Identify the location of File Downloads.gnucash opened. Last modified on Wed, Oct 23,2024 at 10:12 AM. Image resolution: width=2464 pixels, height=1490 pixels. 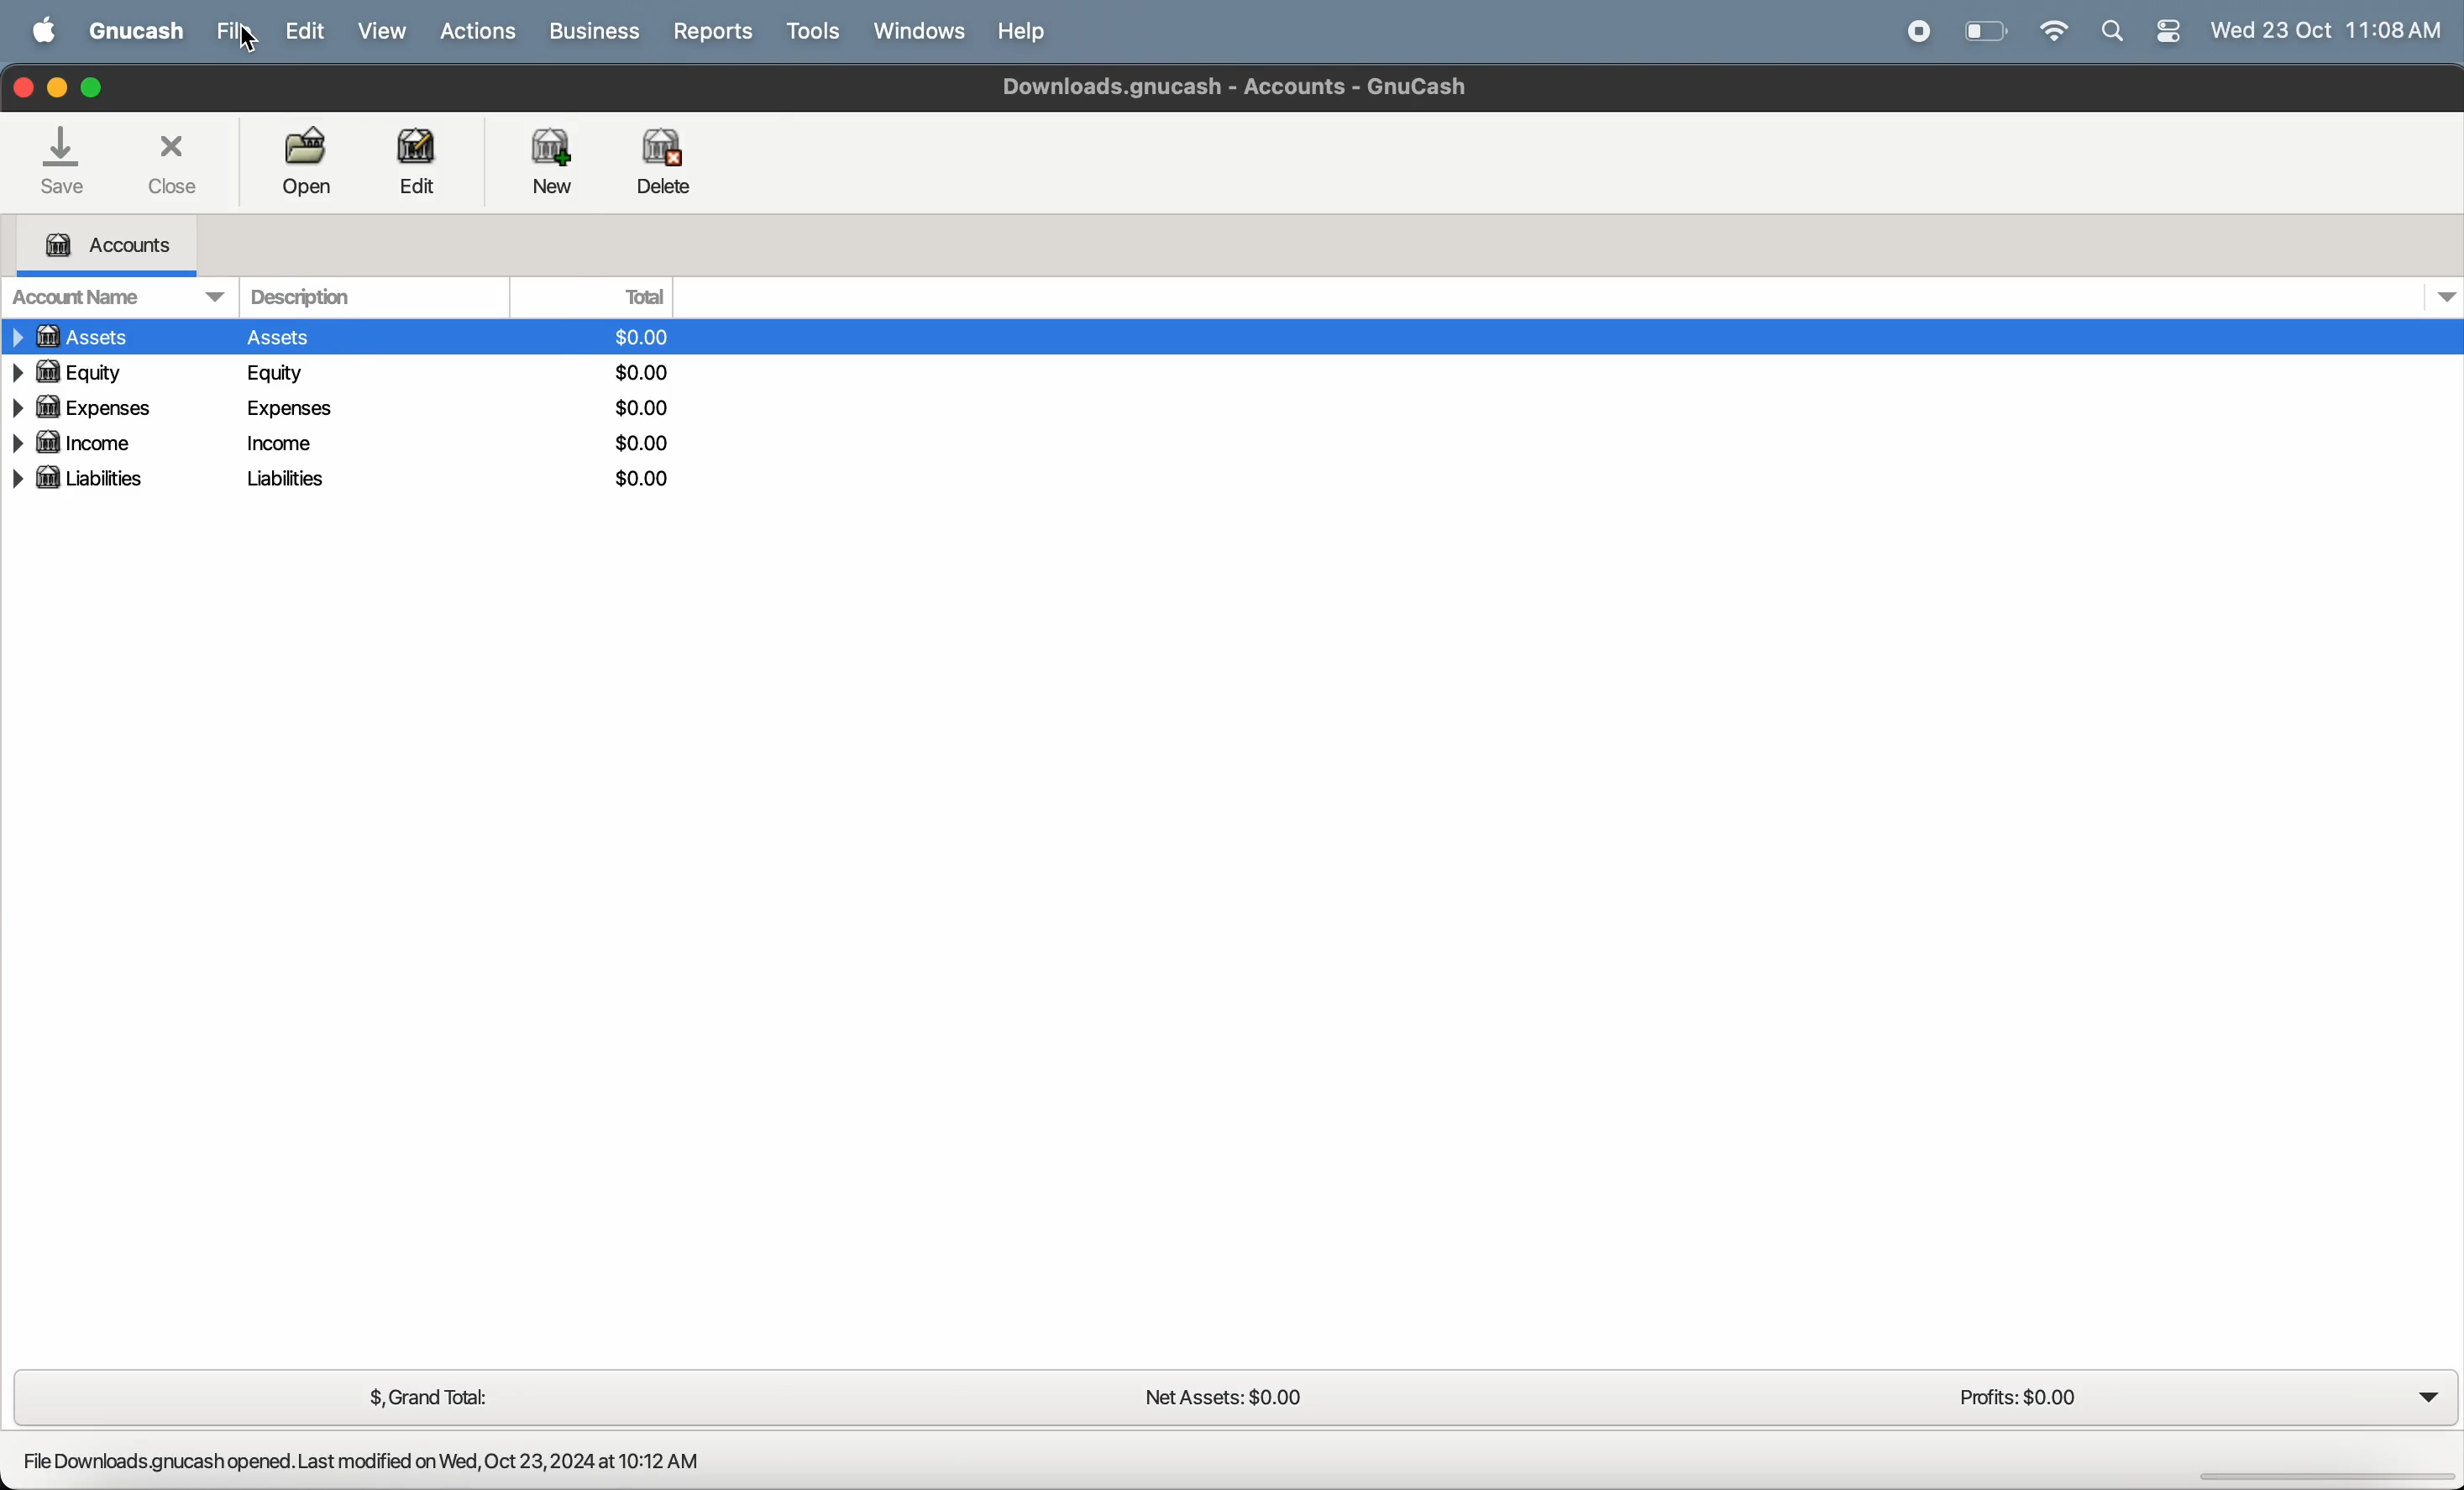
(374, 1457).